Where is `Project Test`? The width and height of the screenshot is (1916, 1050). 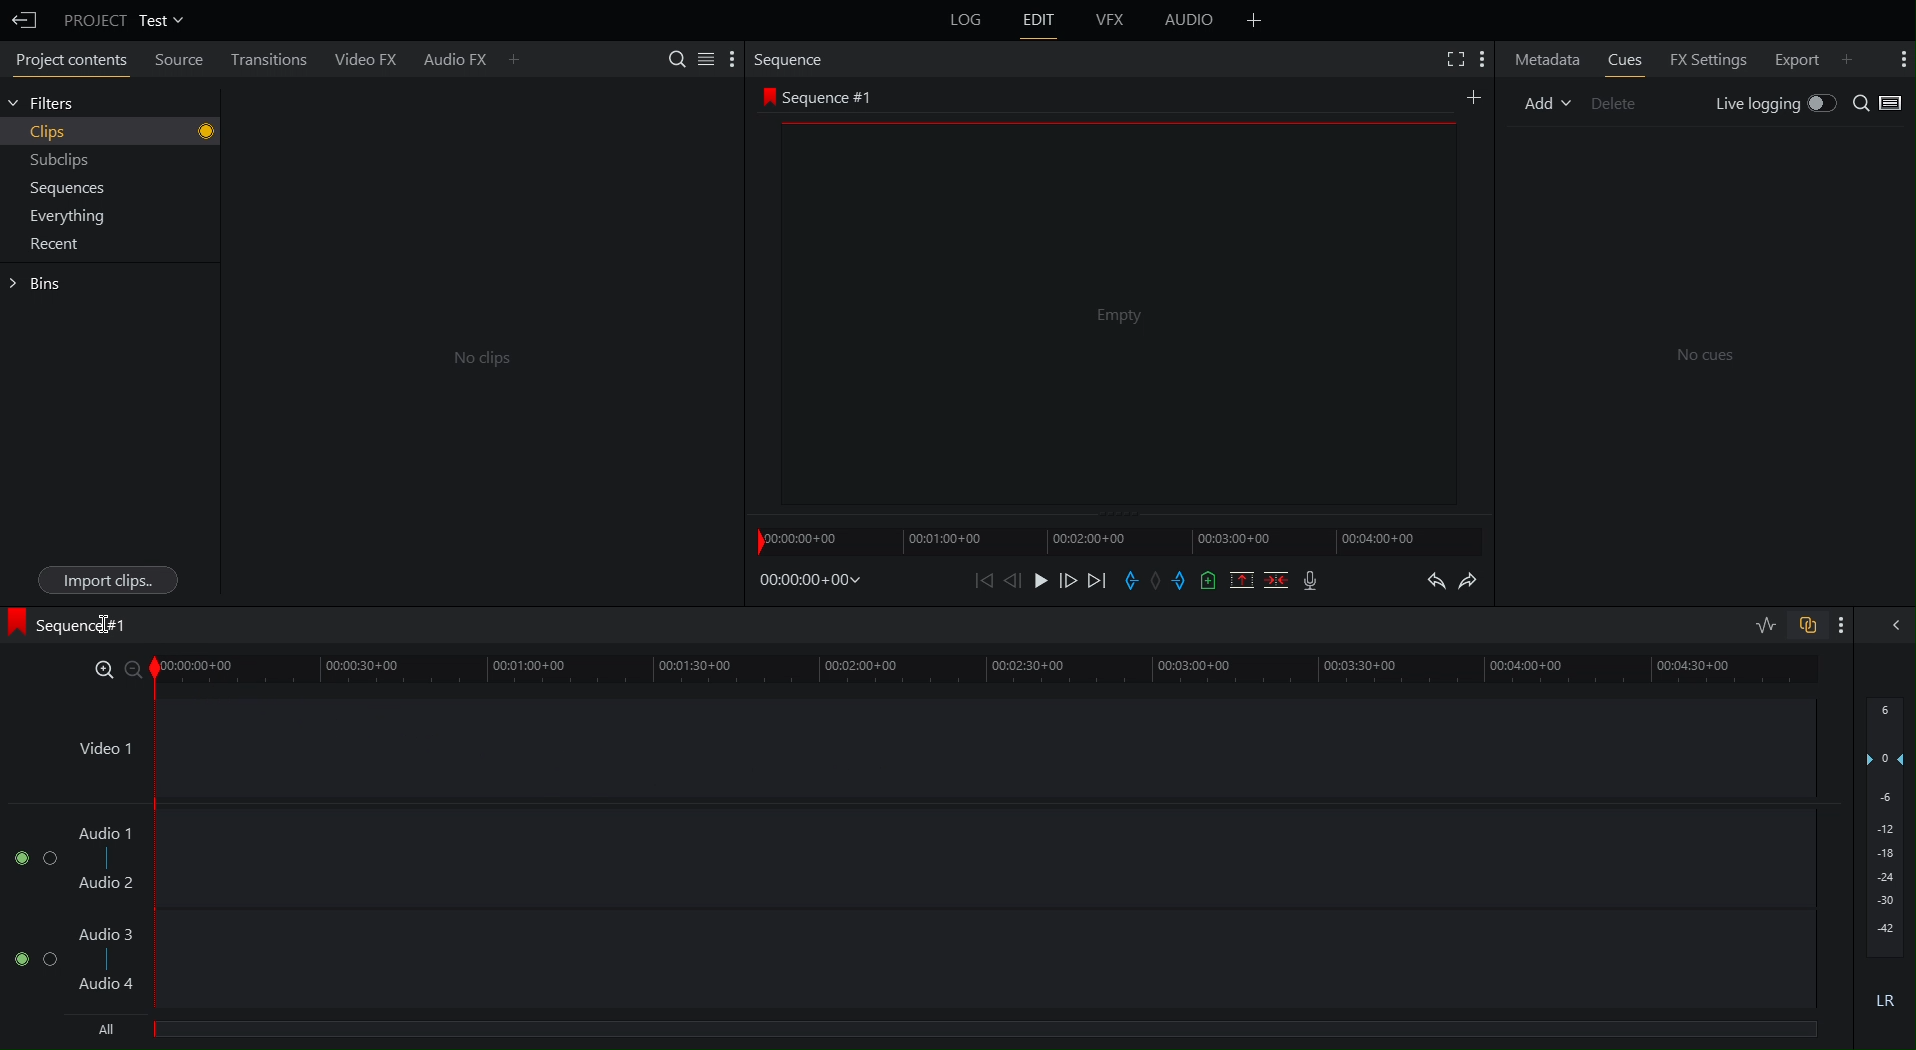 Project Test is located at coordinates (124, 18).